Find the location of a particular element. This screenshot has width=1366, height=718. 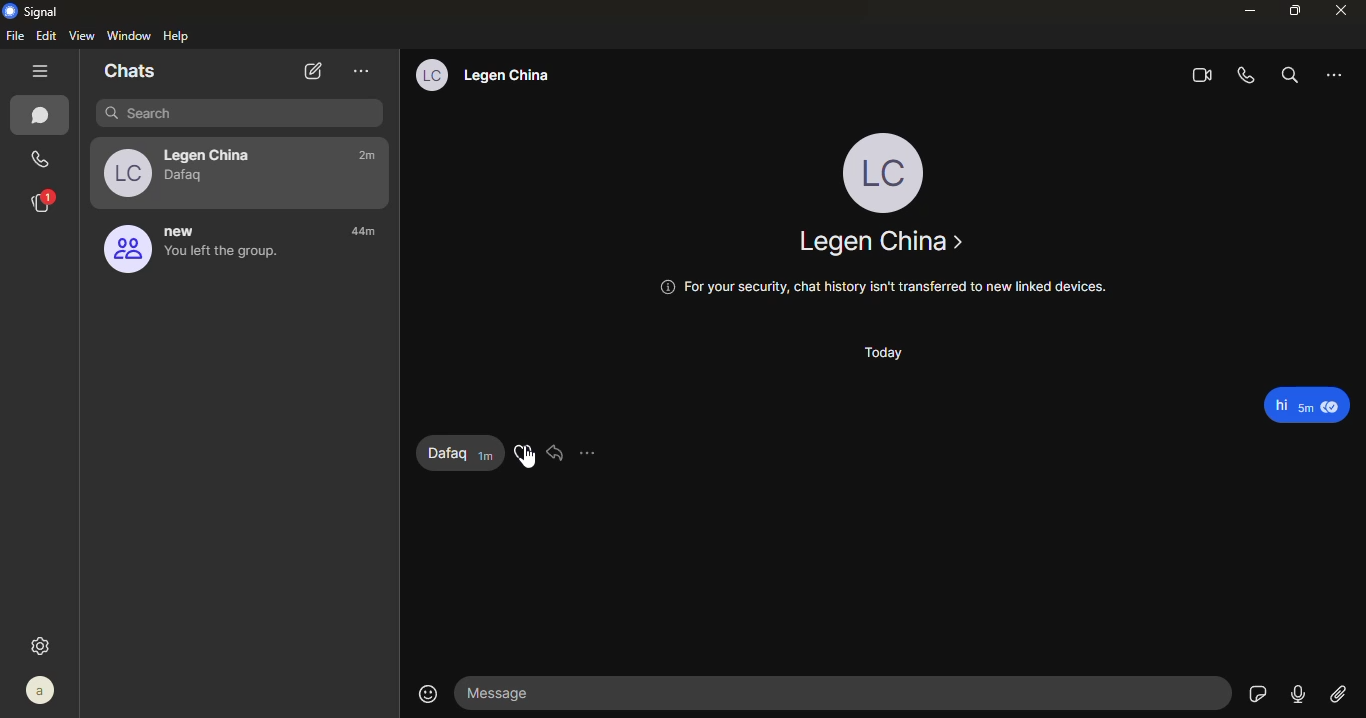

profile LC is located at coordinates (888, 170).